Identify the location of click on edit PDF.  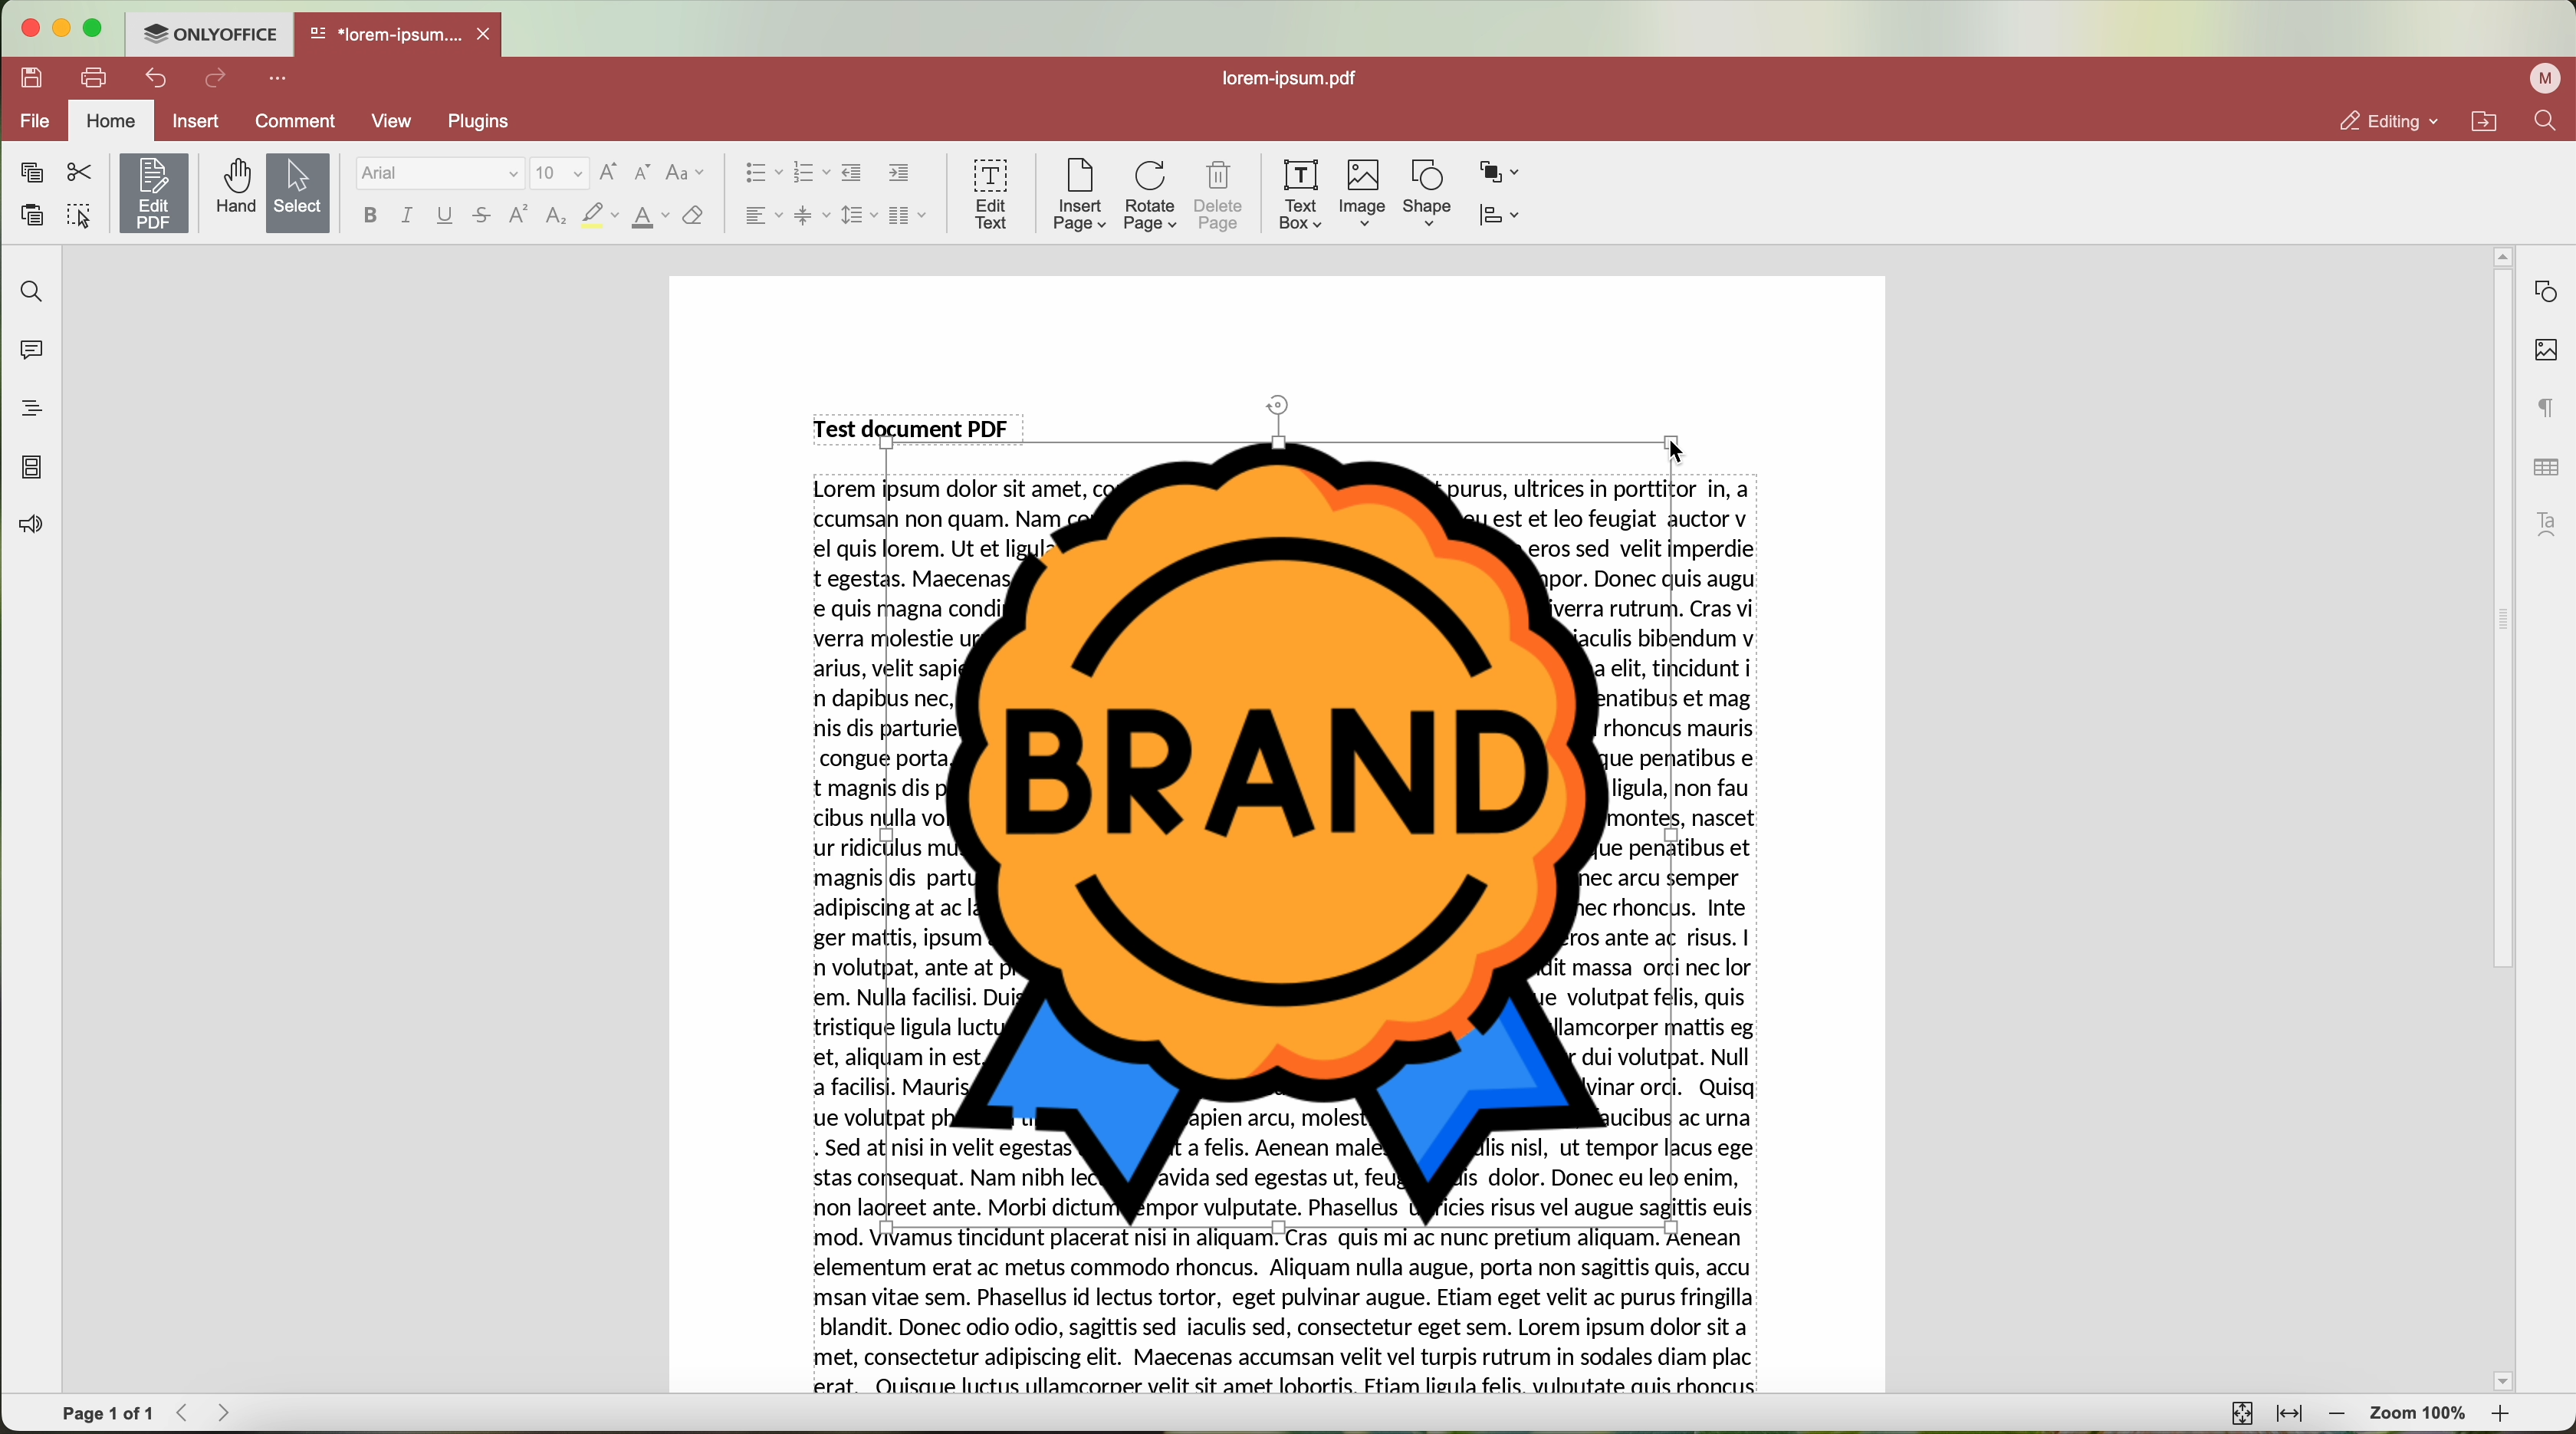
(156, 196).